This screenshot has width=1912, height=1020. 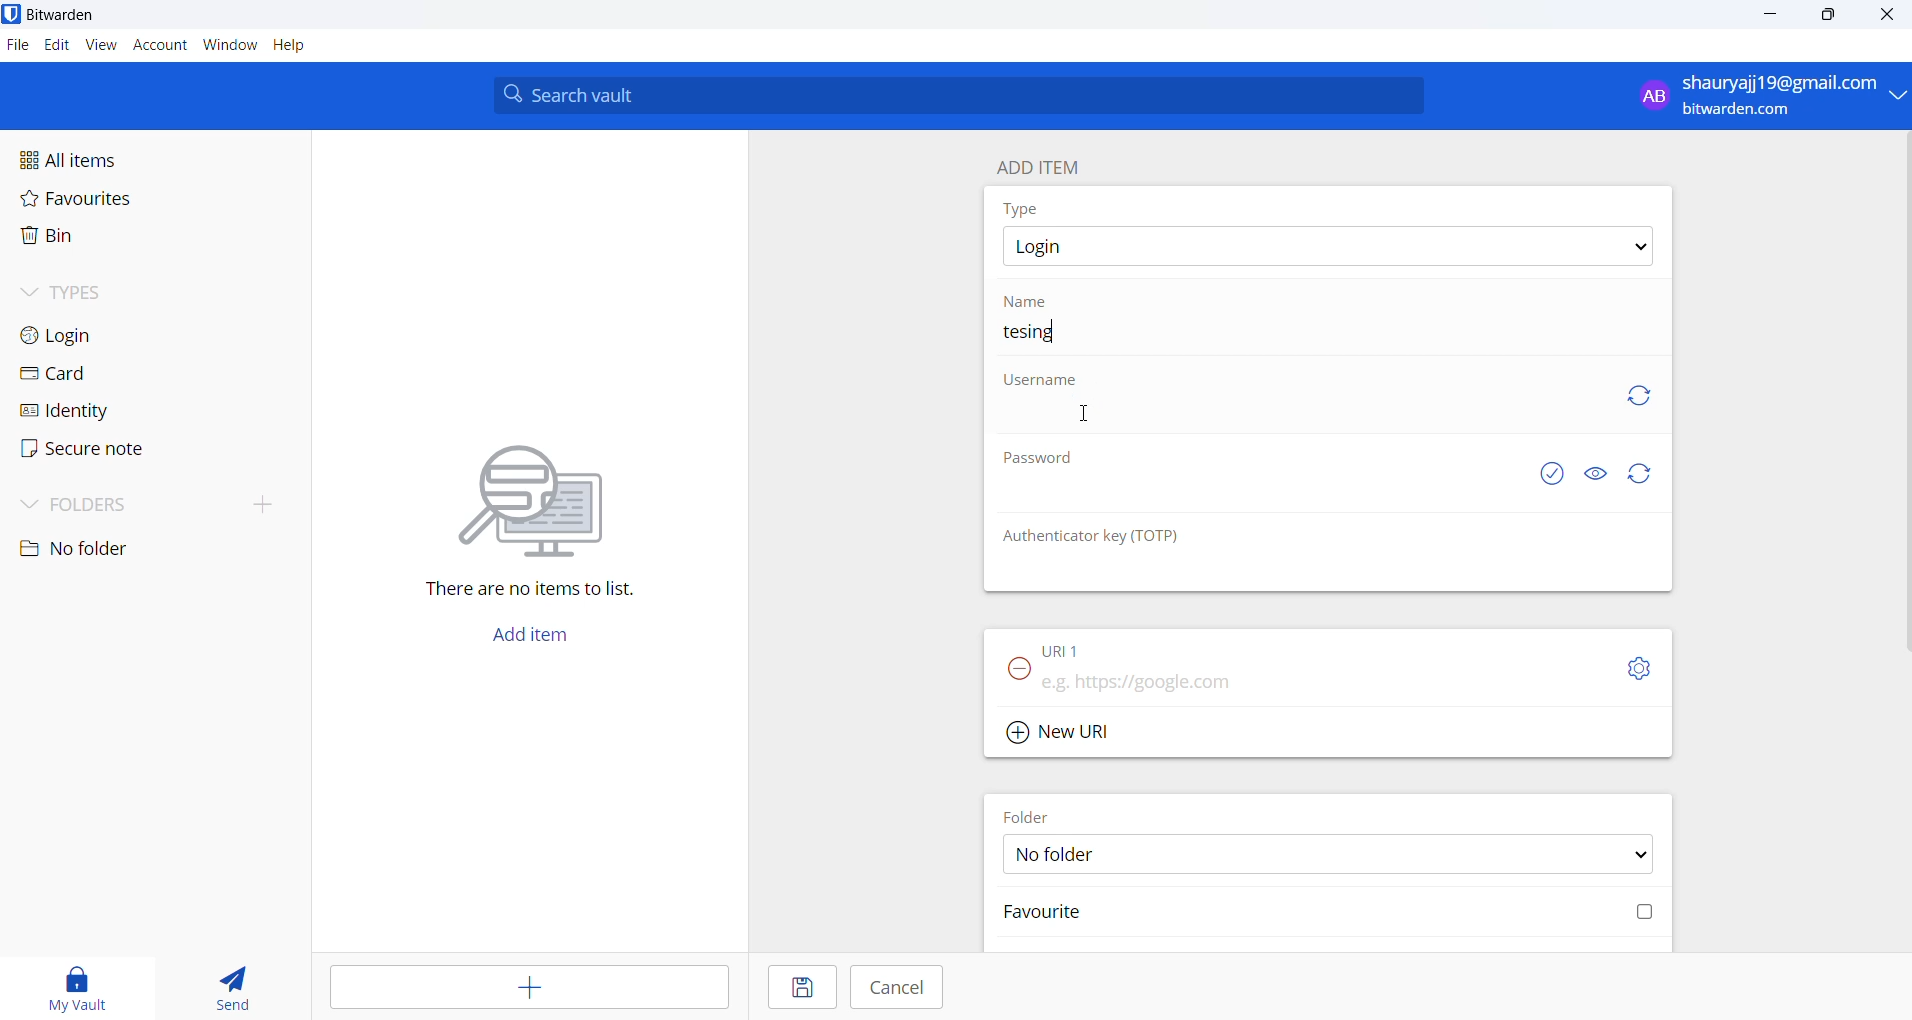 I want to click on account, so click(x=160, y=47).